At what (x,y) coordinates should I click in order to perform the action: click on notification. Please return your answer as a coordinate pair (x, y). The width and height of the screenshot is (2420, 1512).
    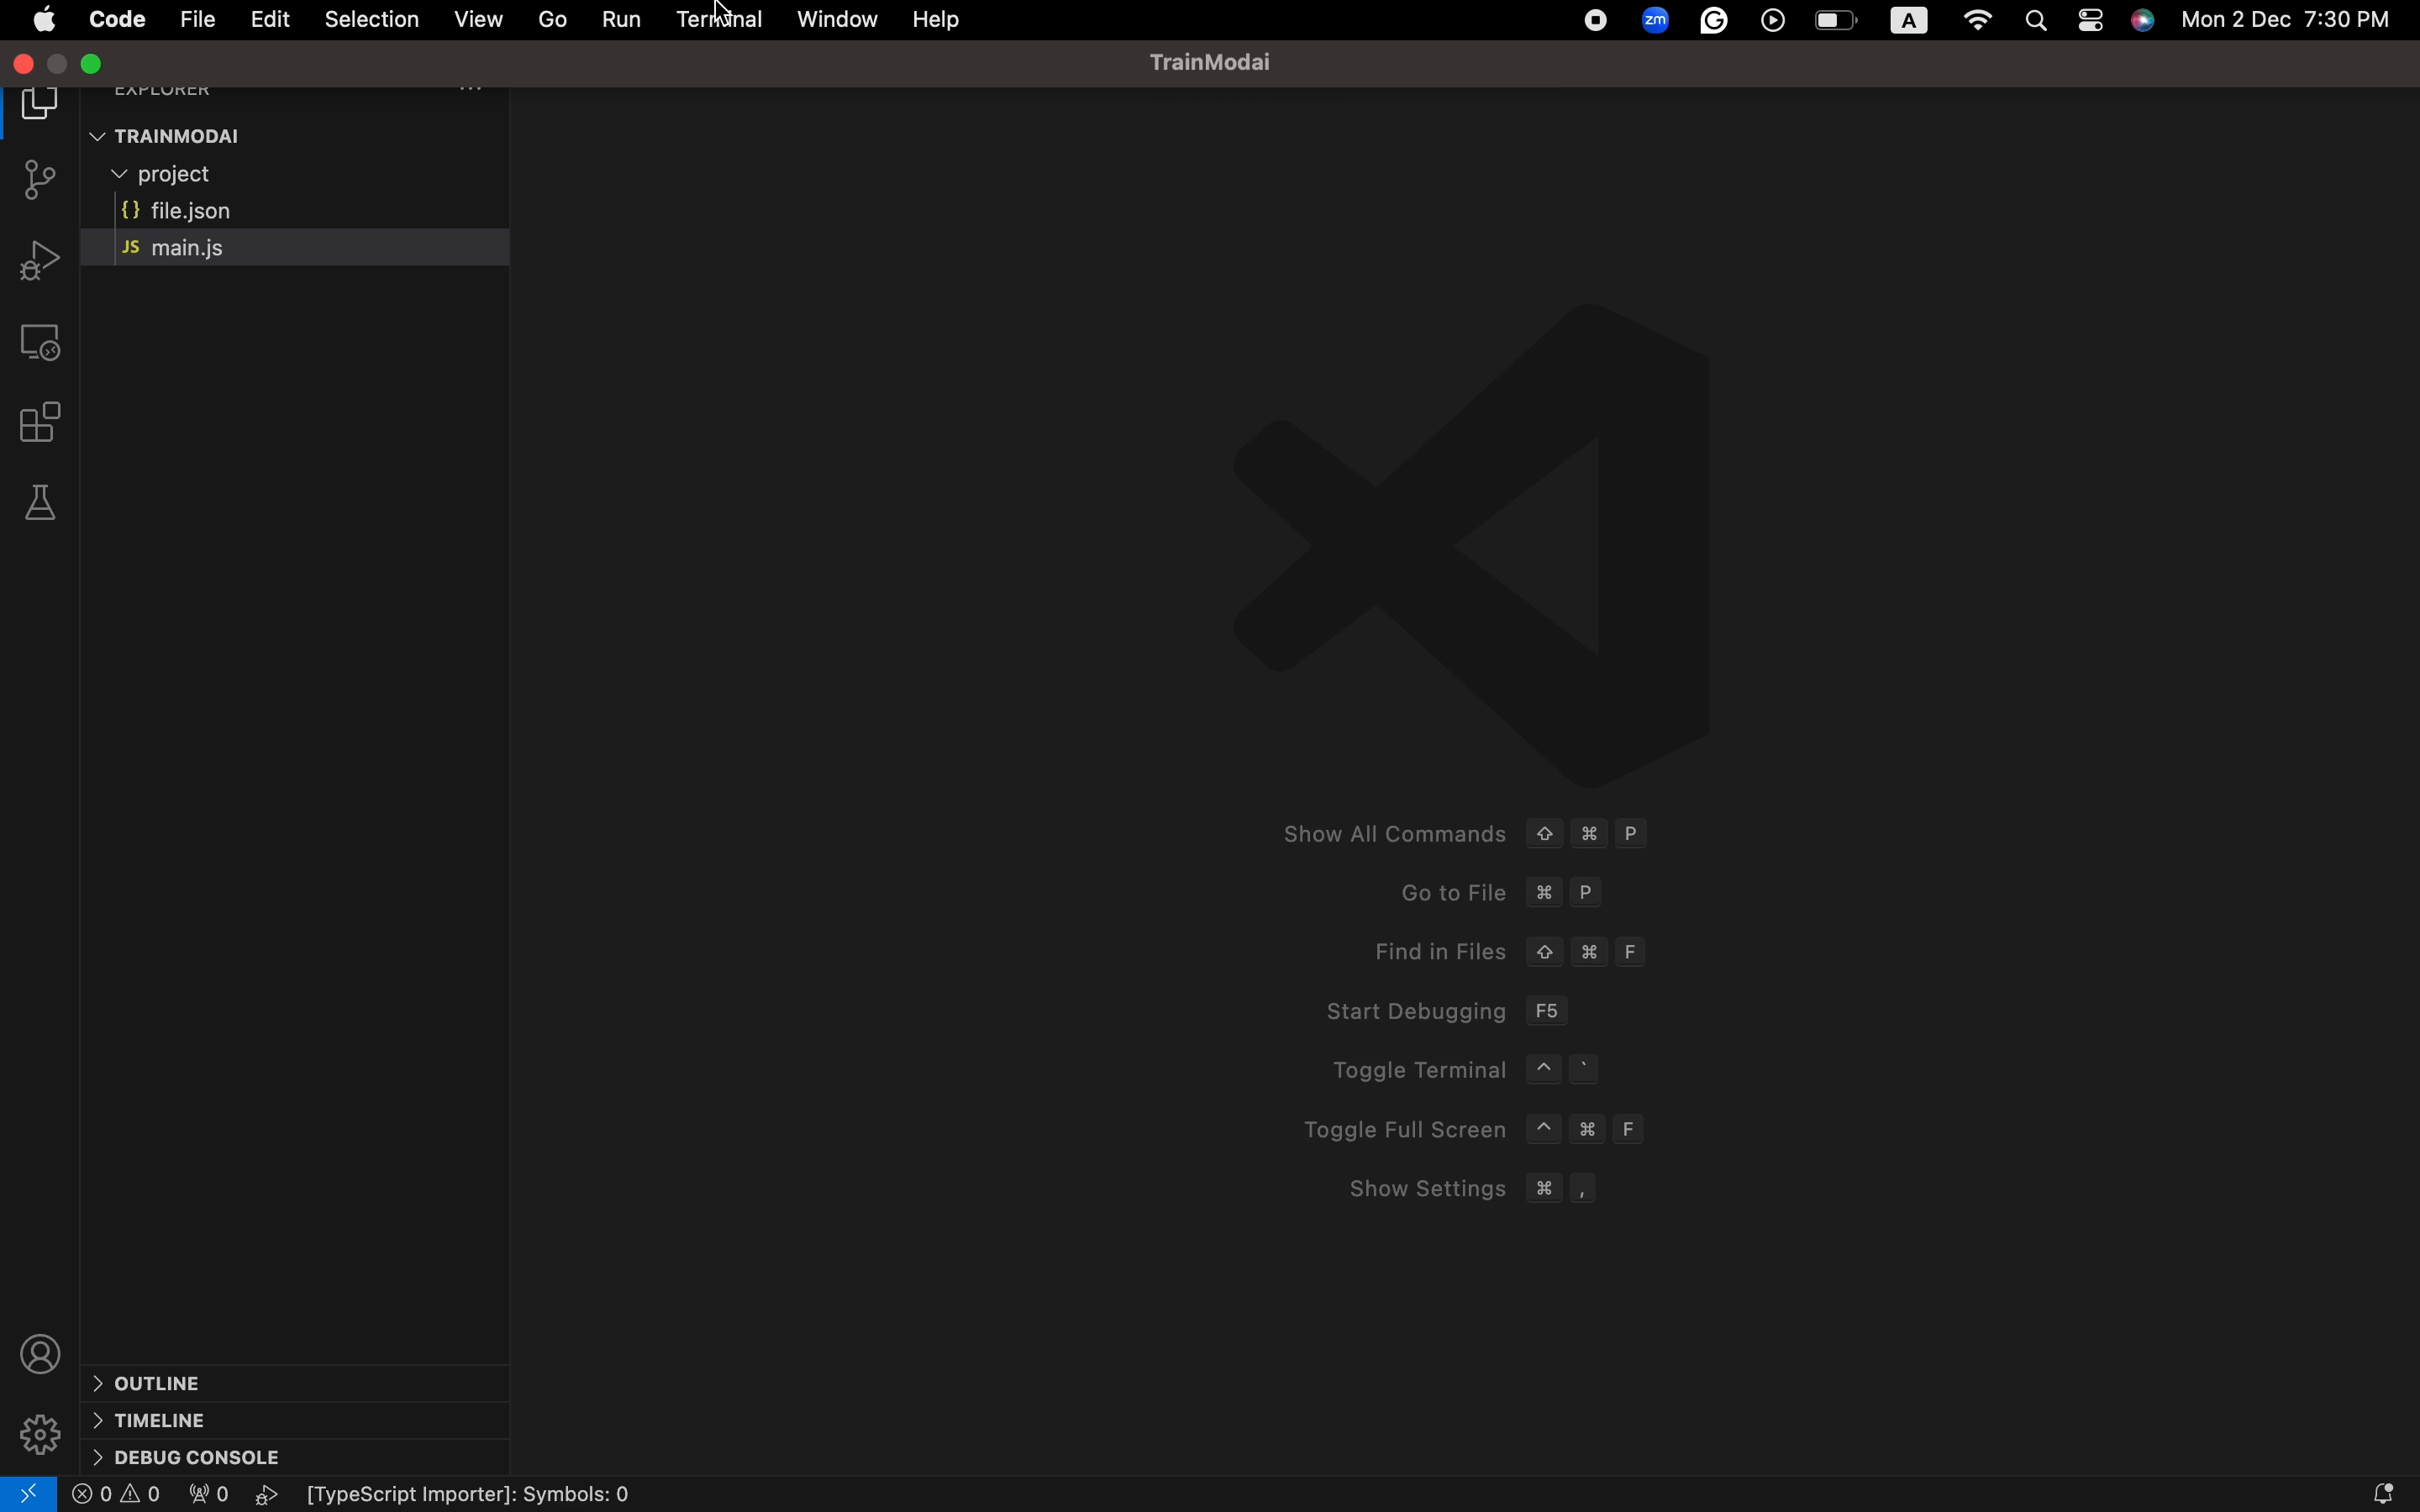
    Looking at the image, I should click on (2355, 1489).